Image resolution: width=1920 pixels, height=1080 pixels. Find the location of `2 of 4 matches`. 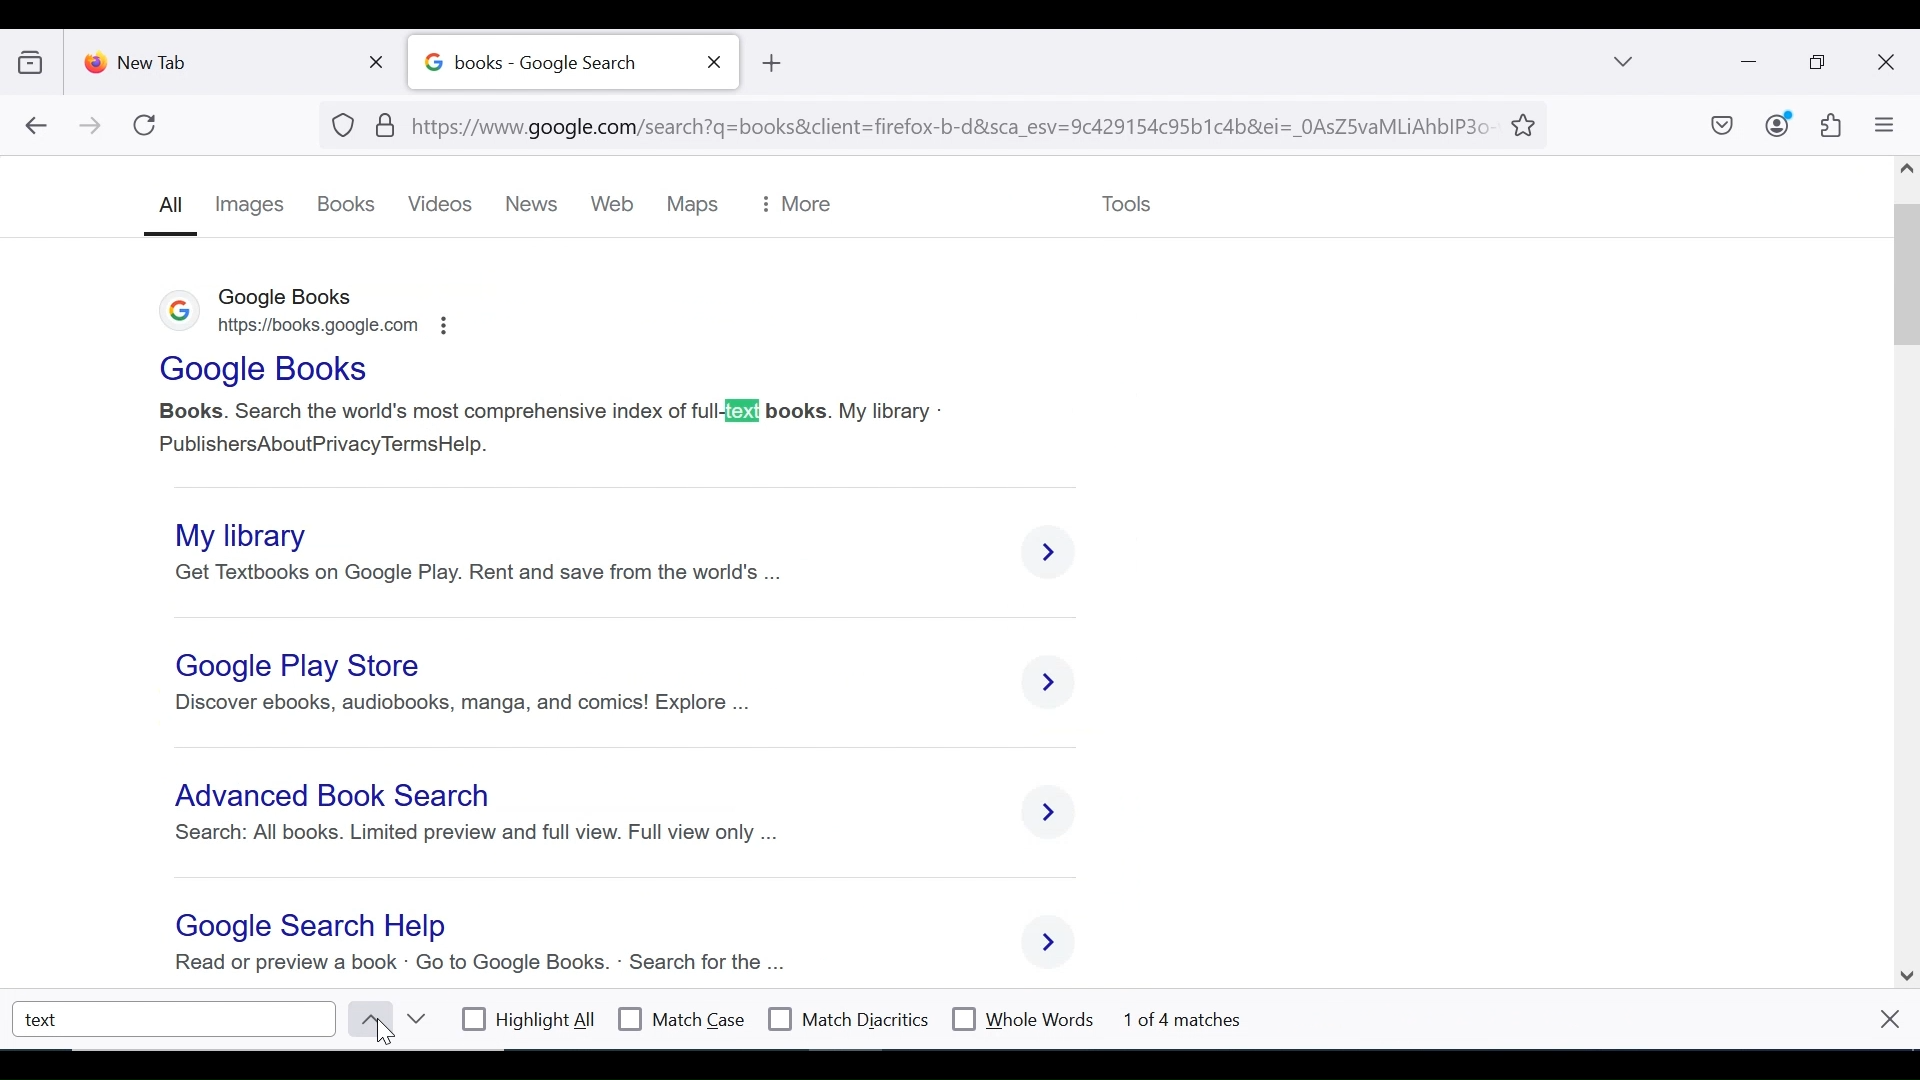

2 of 4 matches is located at coordinates (1200, 1017).